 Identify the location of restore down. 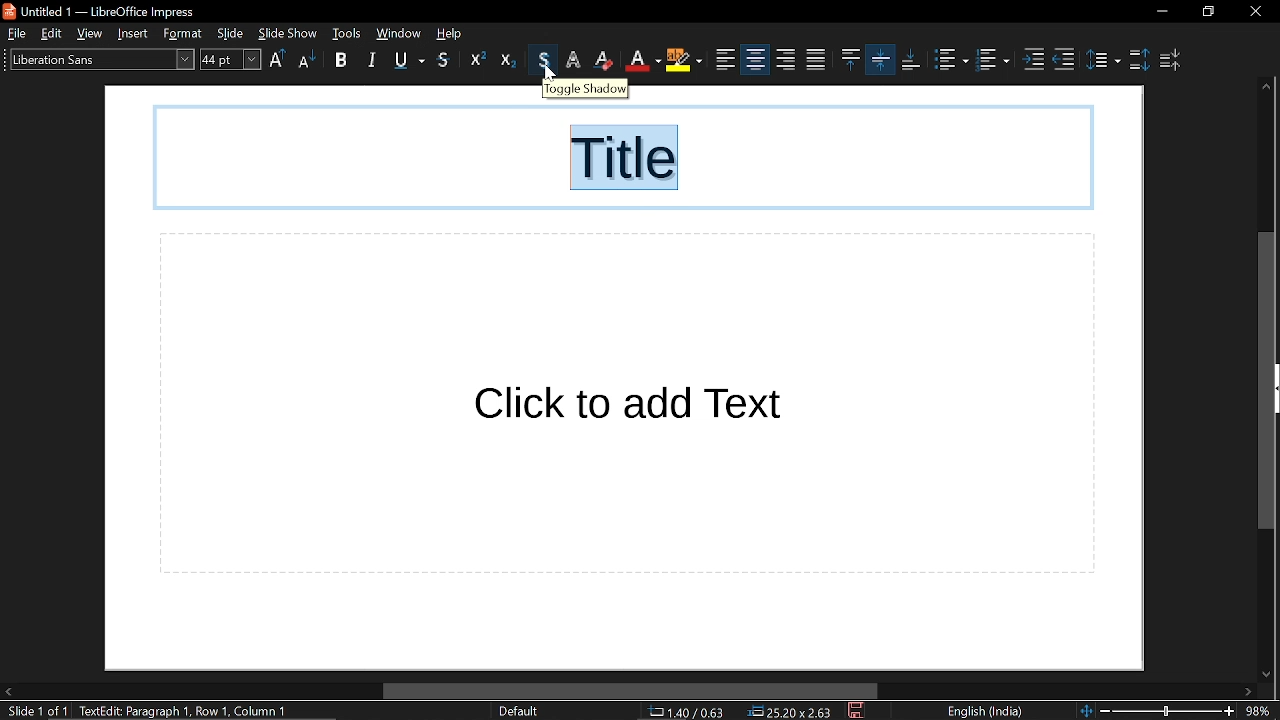
(1209, 12).